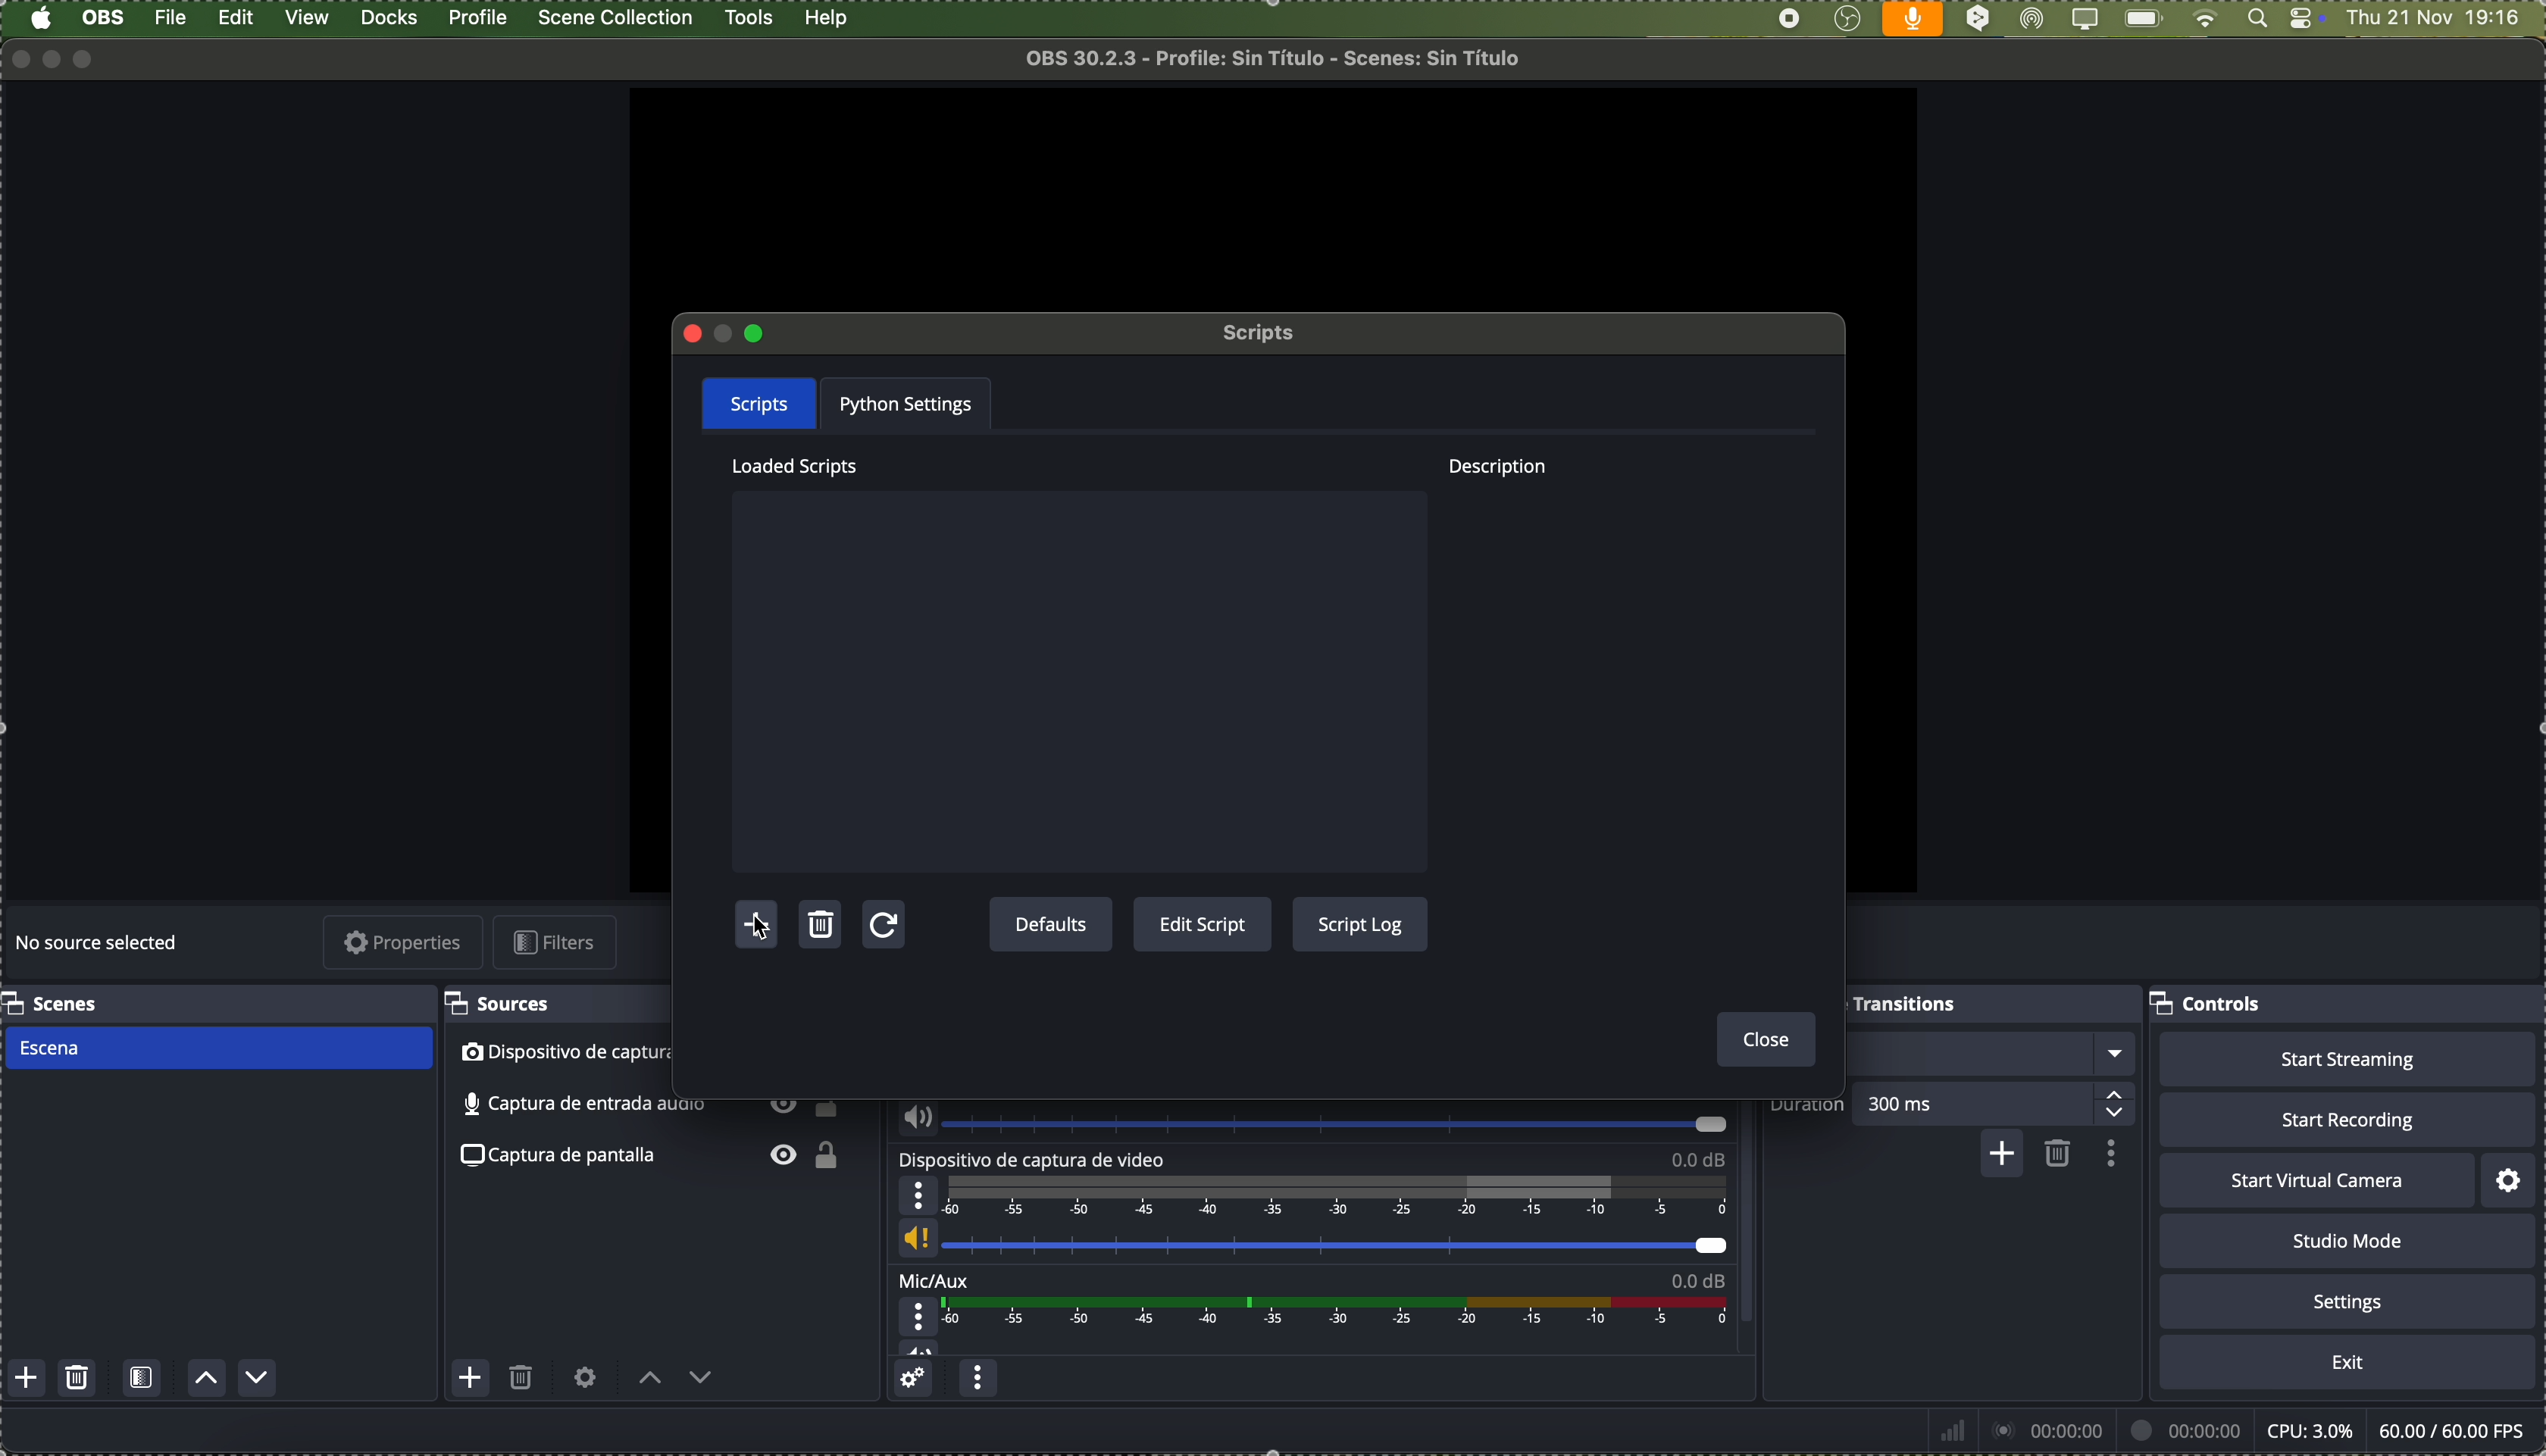 The height and width of the screenshot is (1456, 2546). What do you see at coordinates (2348, 1363) in the screenshot?
I see `exit` at bounding box center [2348, 1363].